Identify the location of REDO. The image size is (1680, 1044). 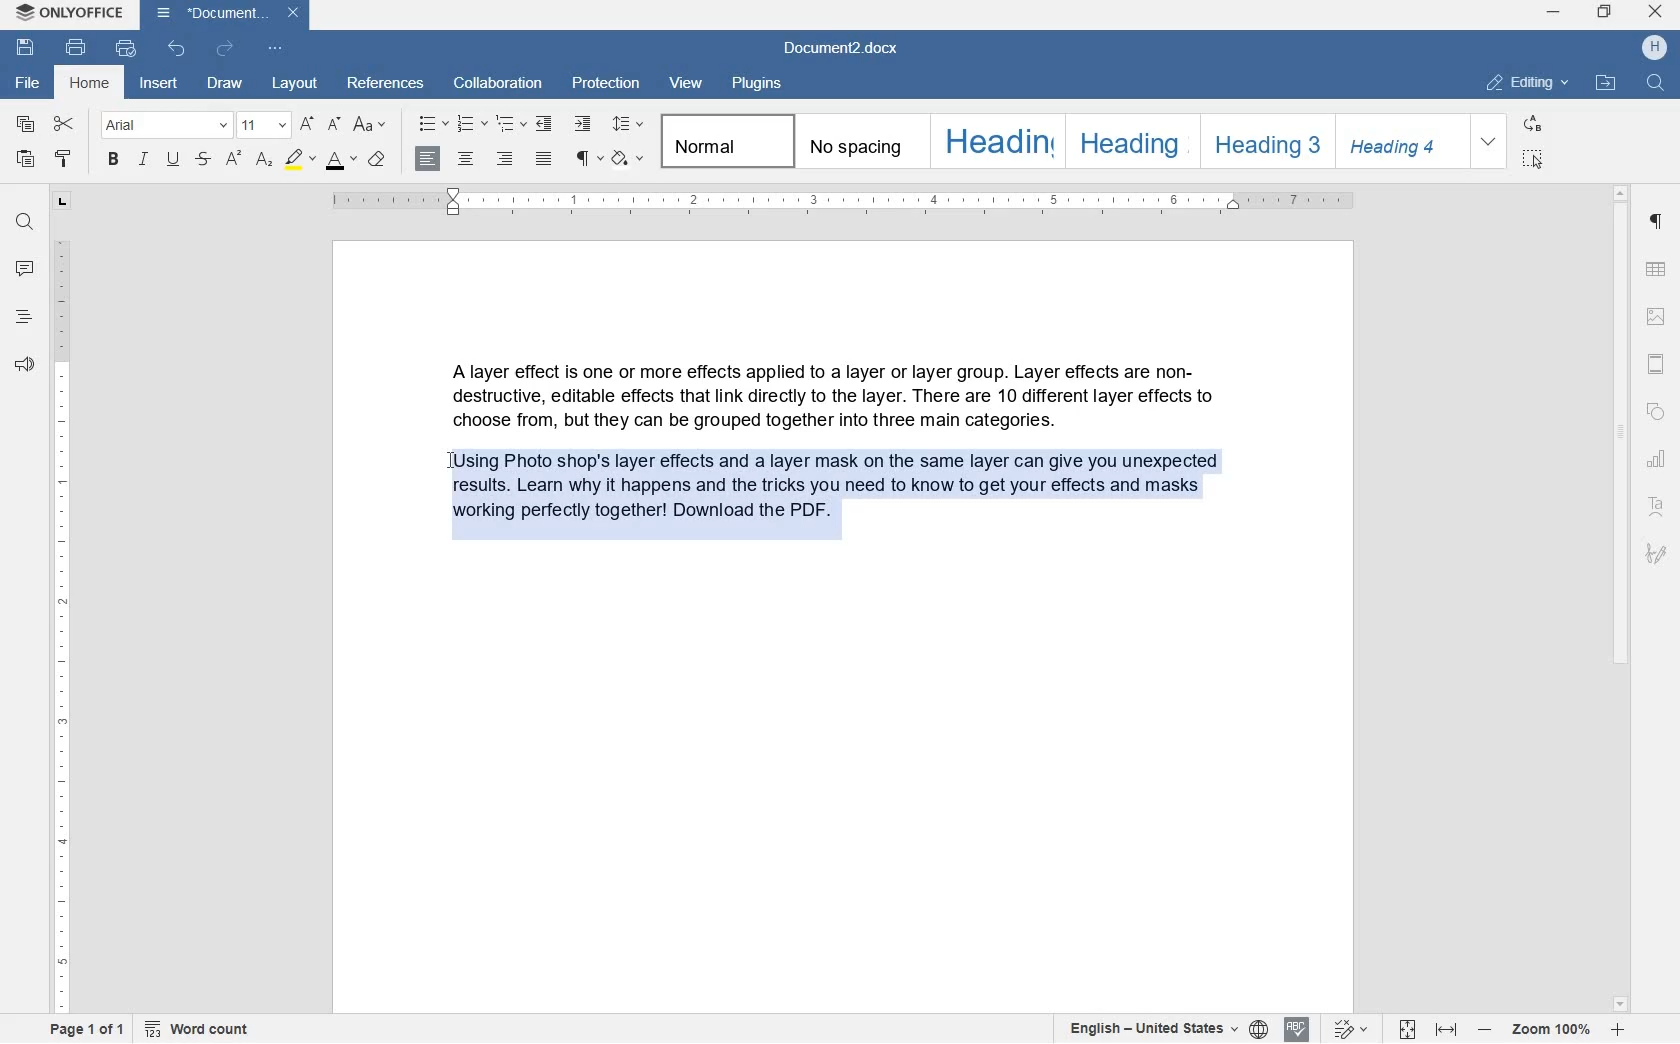
(224, 48).